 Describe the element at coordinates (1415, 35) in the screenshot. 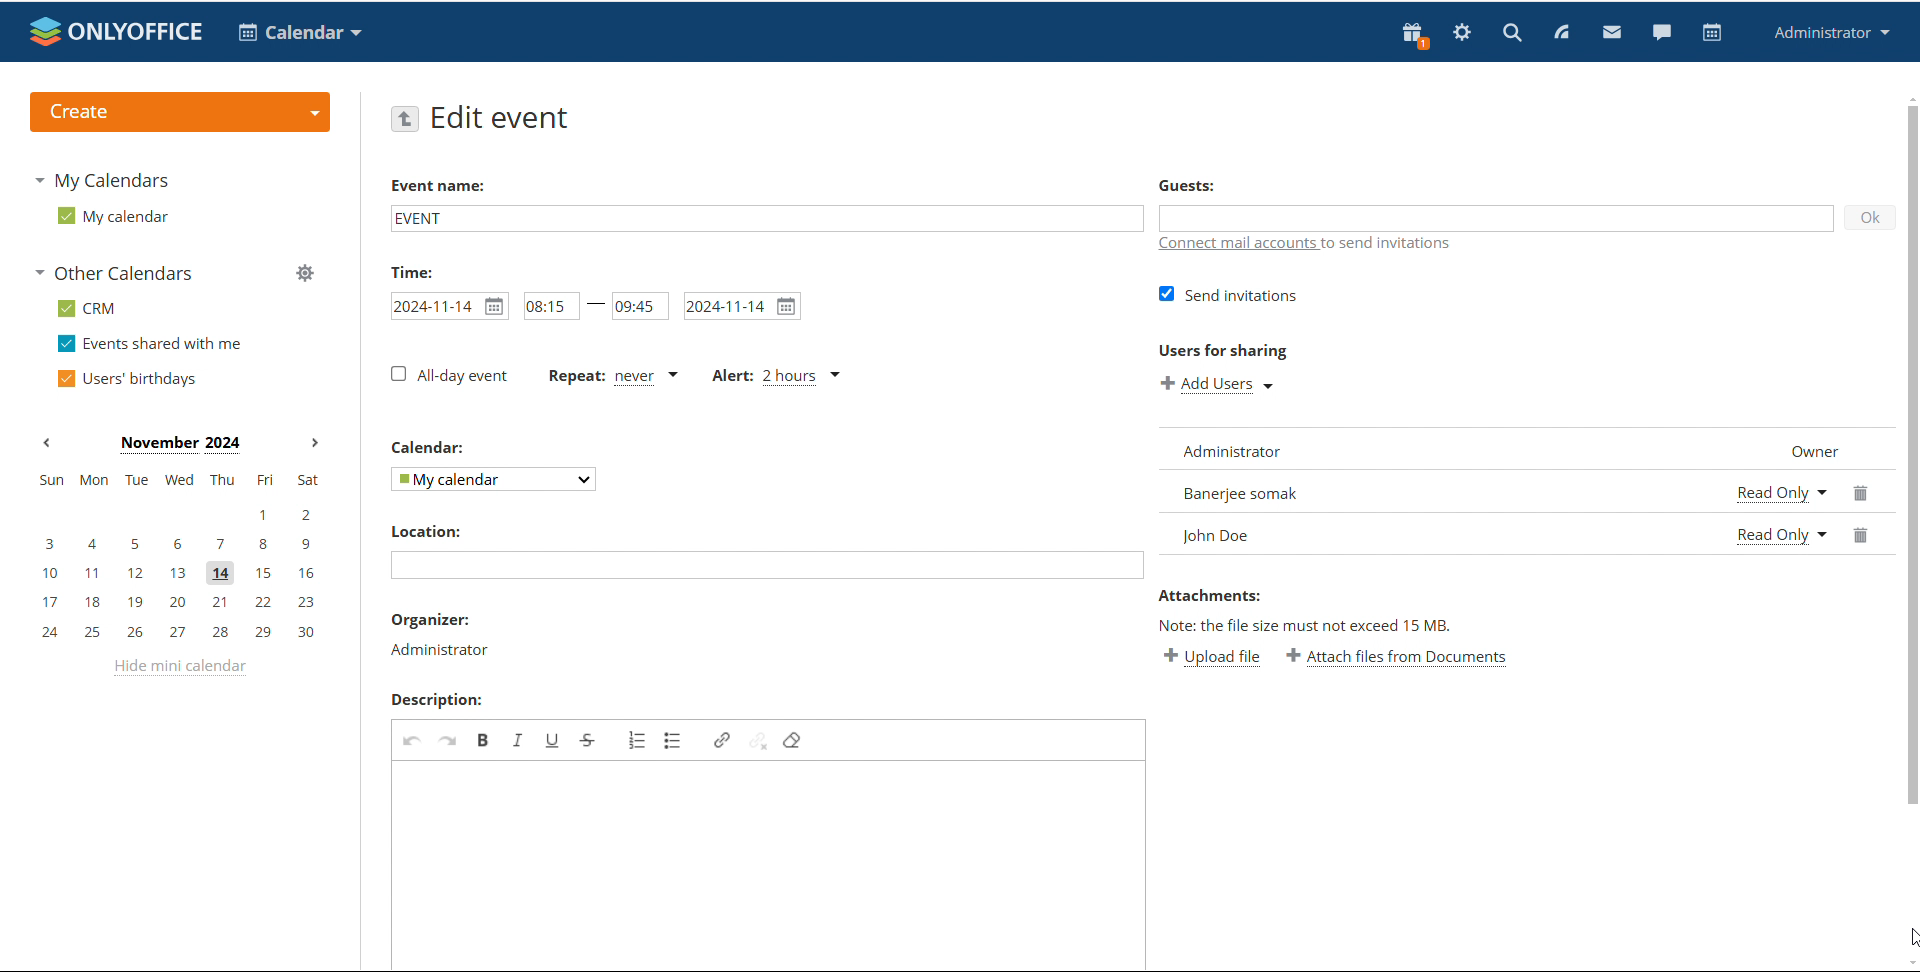

I see `reward` at that location.